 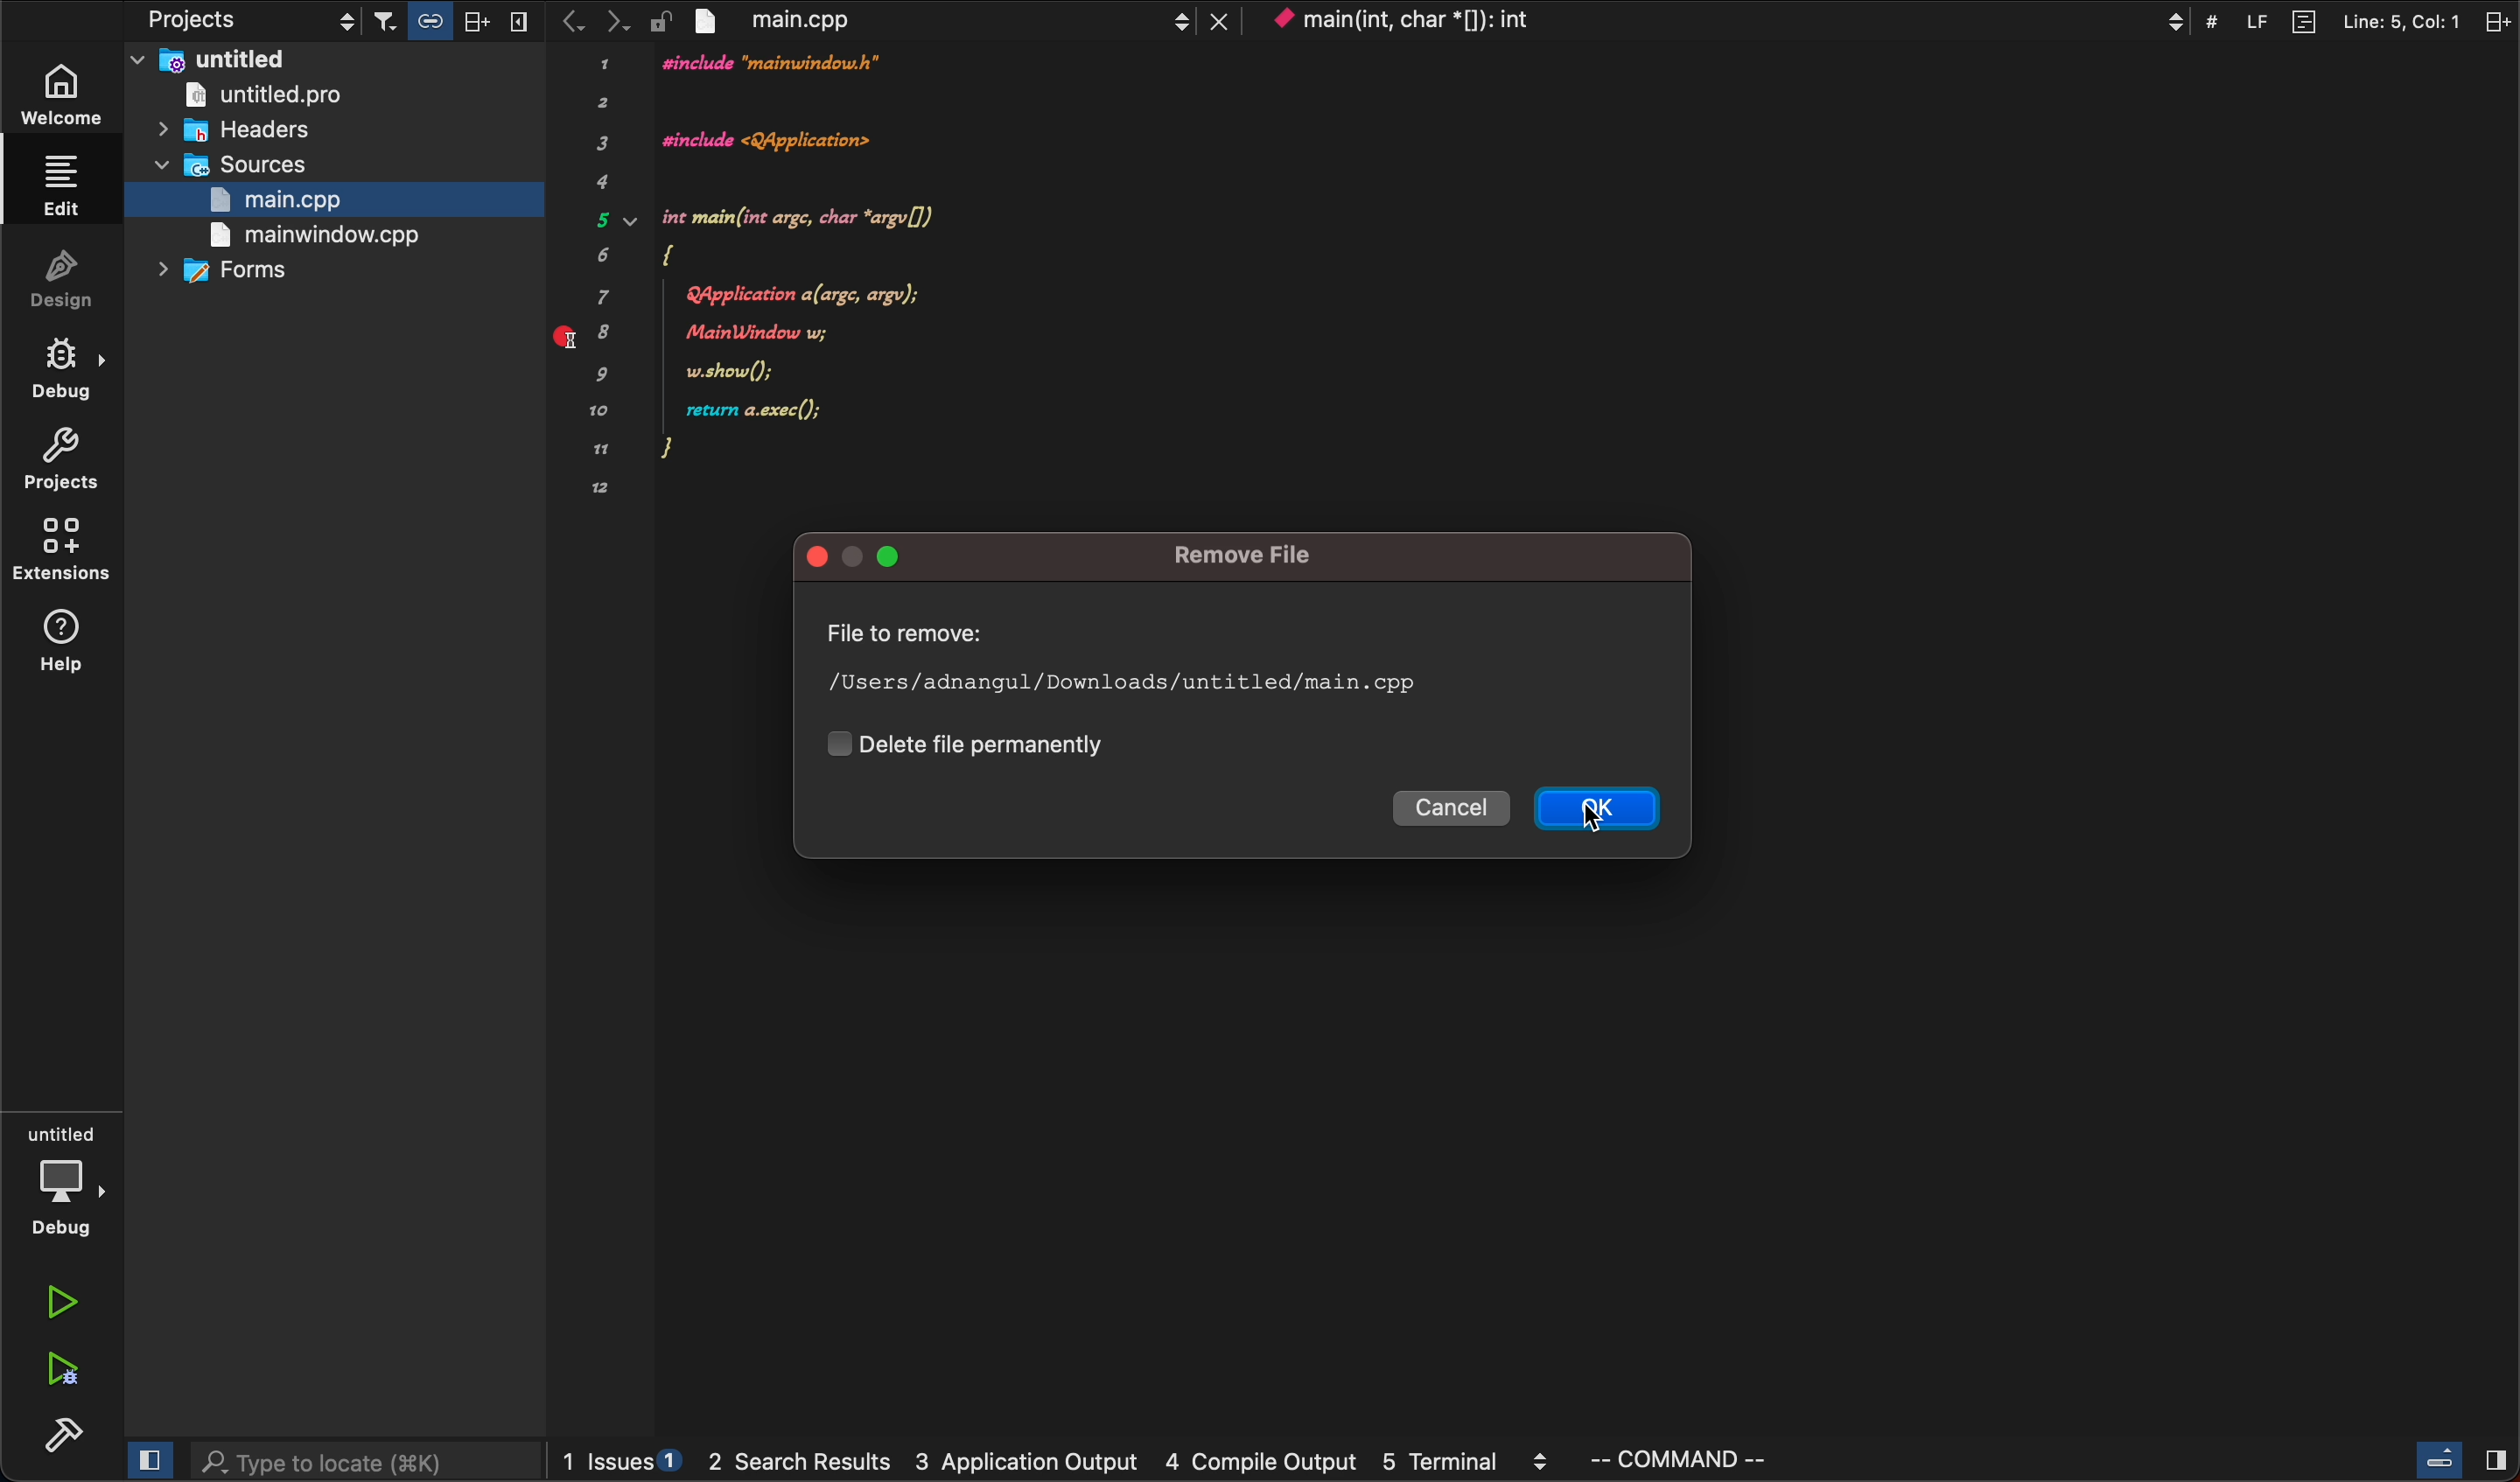 What do you see at coordinates (2378, 20) in the screenshot?
I see `split` at bounding box center [2378, 20].